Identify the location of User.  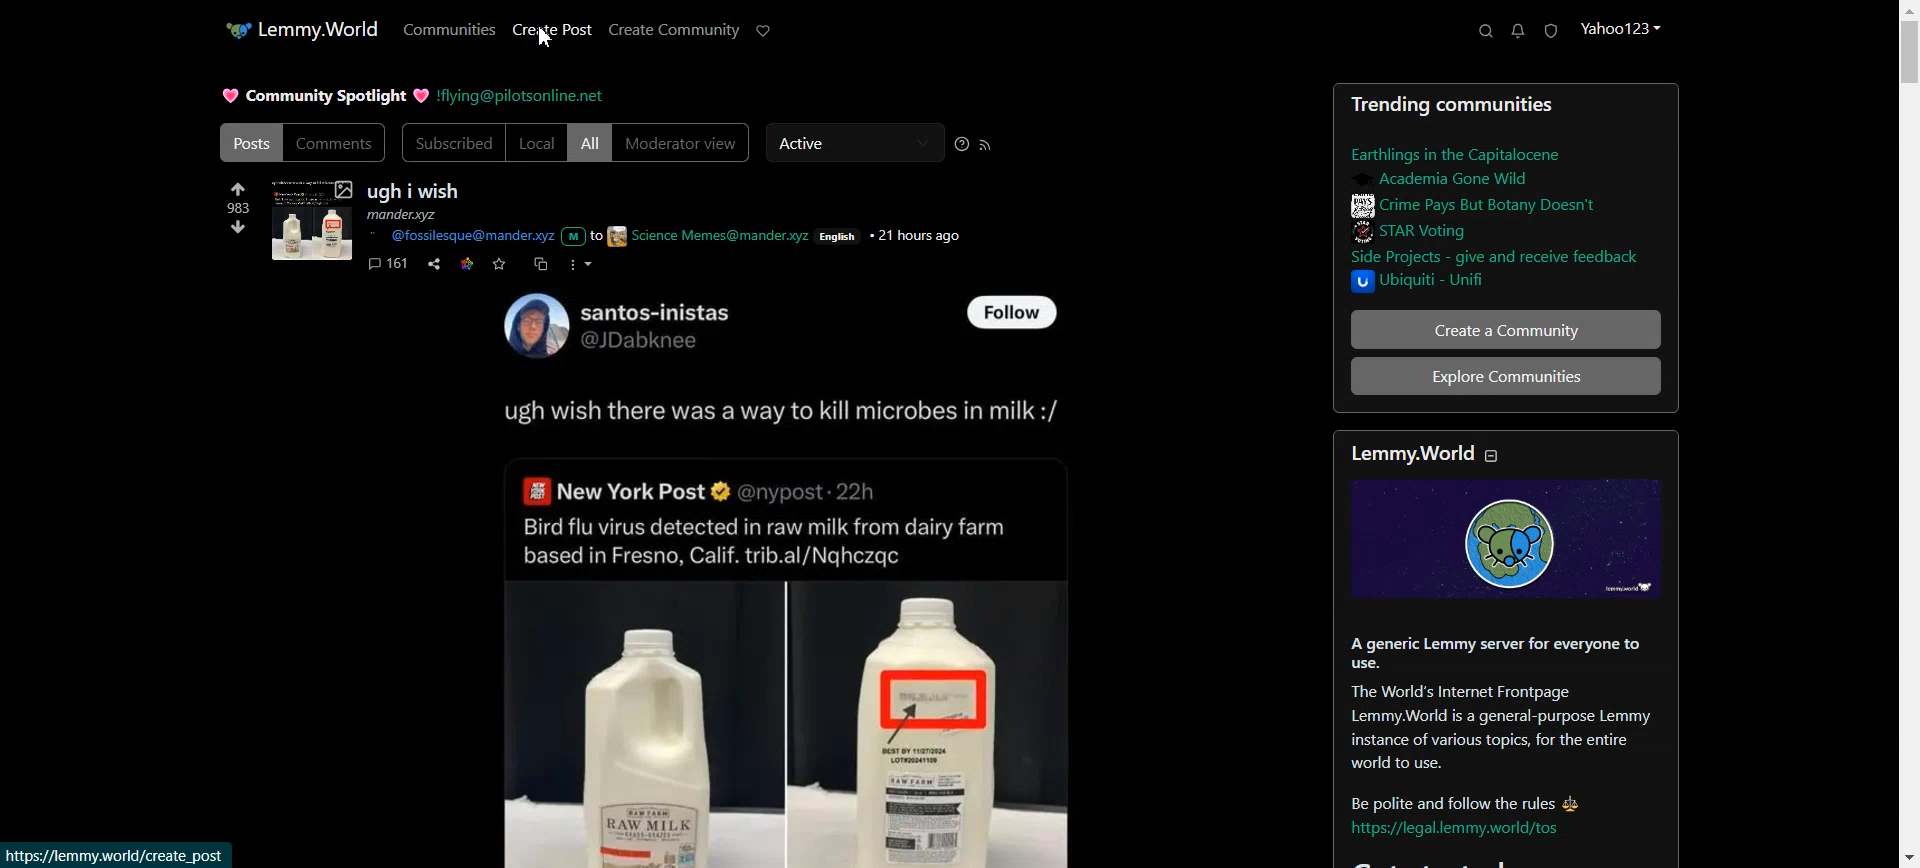
(620, 327).